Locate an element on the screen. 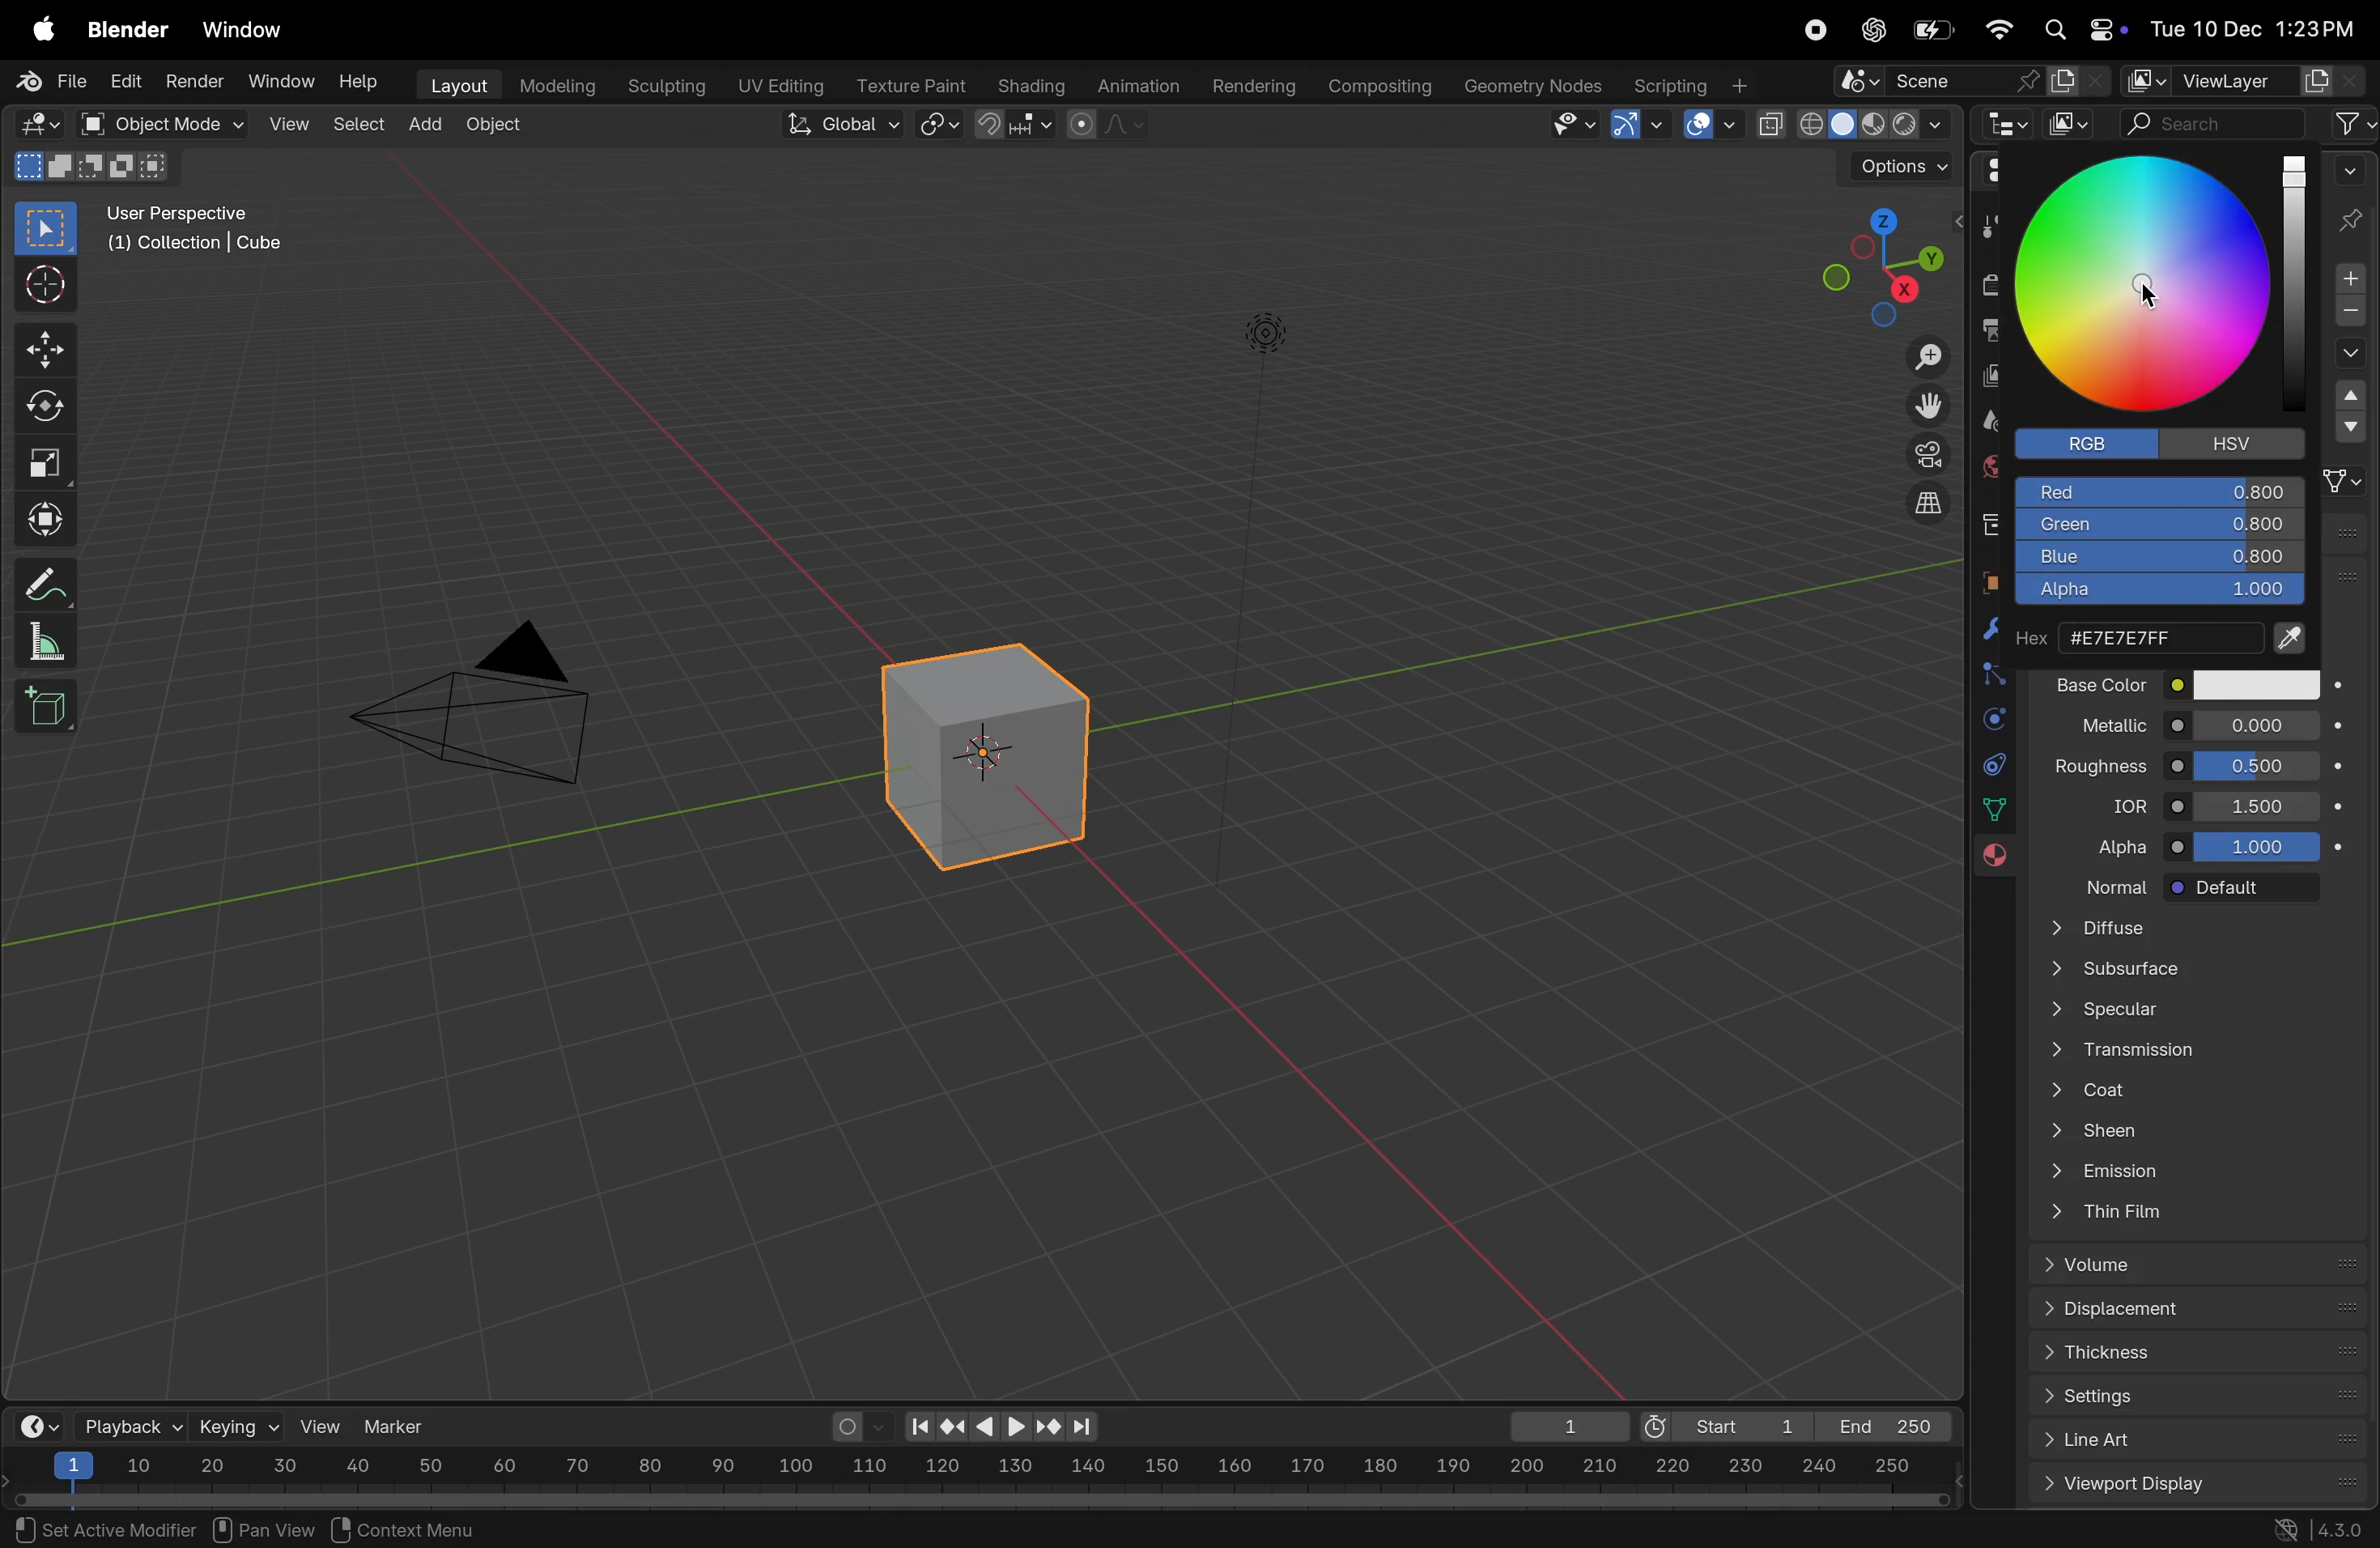 The width and height of the screenshot is (2380, 1548). light is located at coordinates (1266, 330).